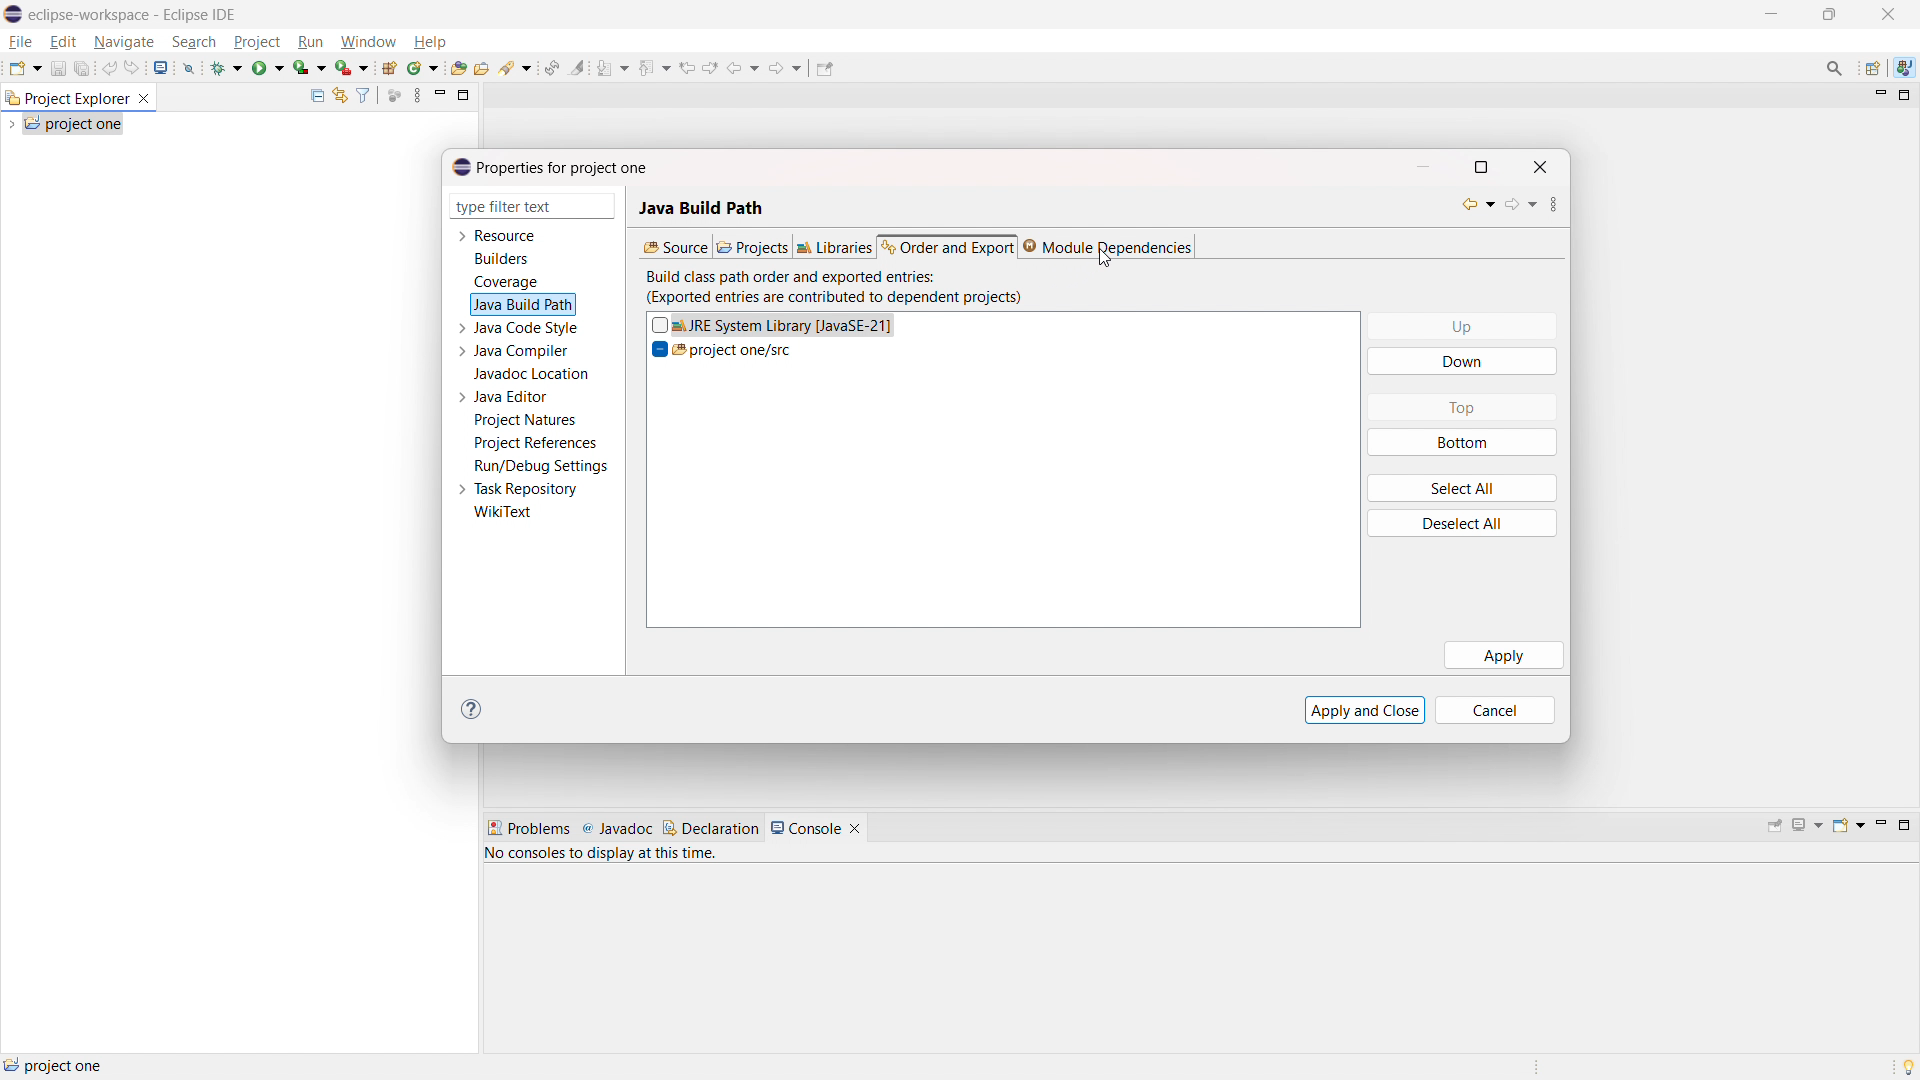 Image resolution: width=1920 pixels, height=1080 pixels. I want to click on build class path order and exported entries:, so click(800, 272).